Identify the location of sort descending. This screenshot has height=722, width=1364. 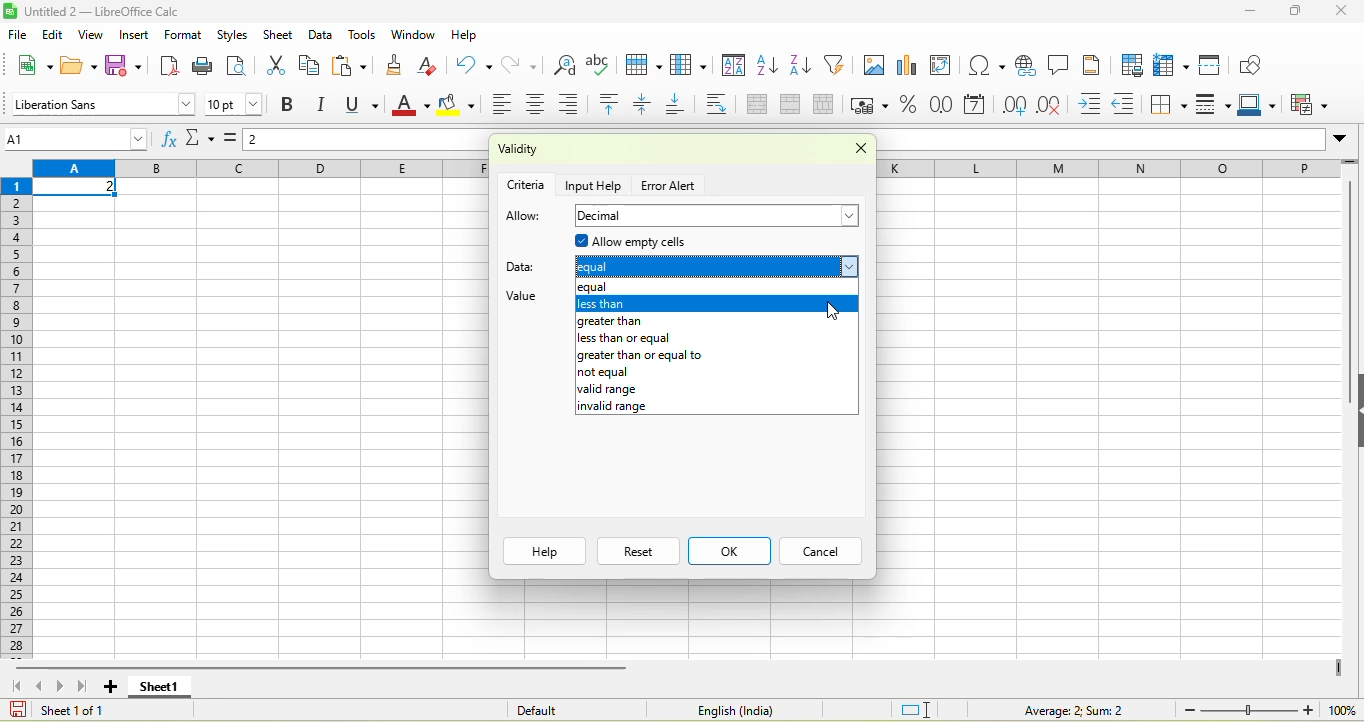
(803, 67).